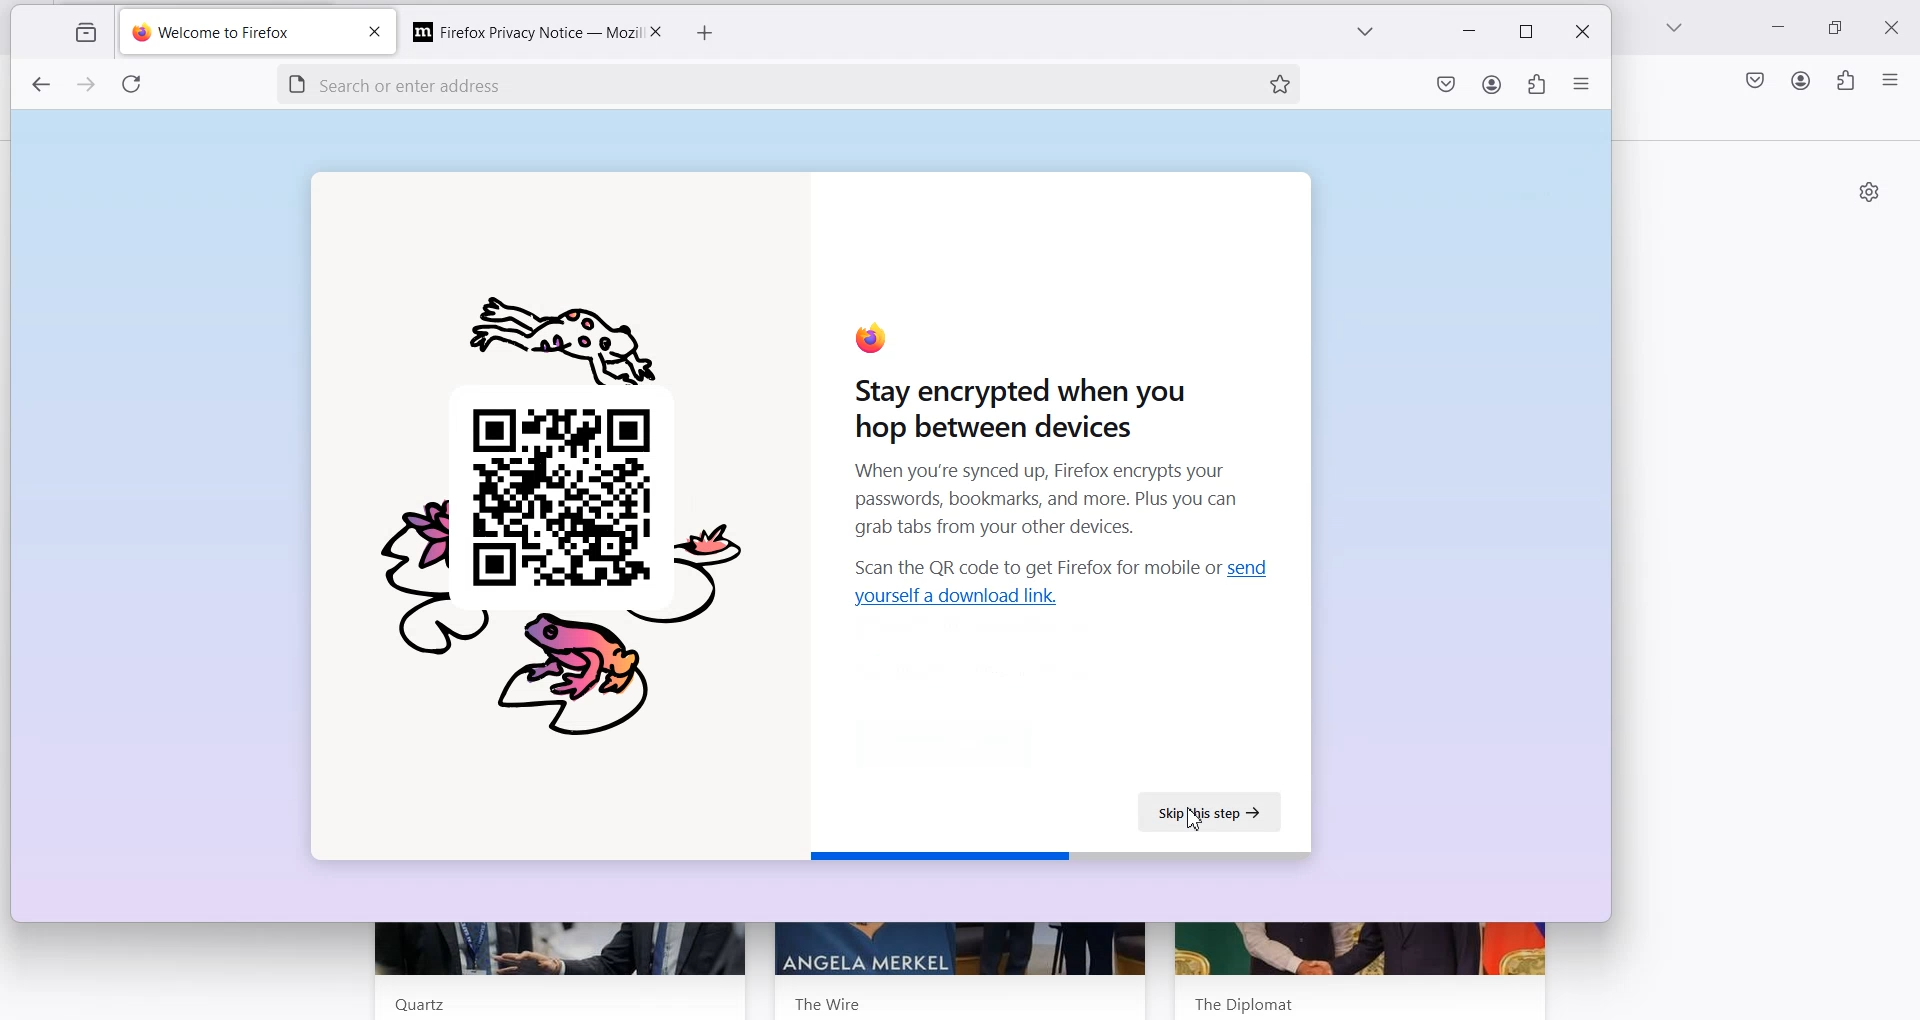 This screenshot has height=1020, width=1920. I want to click on Close, so click(1897, 26).